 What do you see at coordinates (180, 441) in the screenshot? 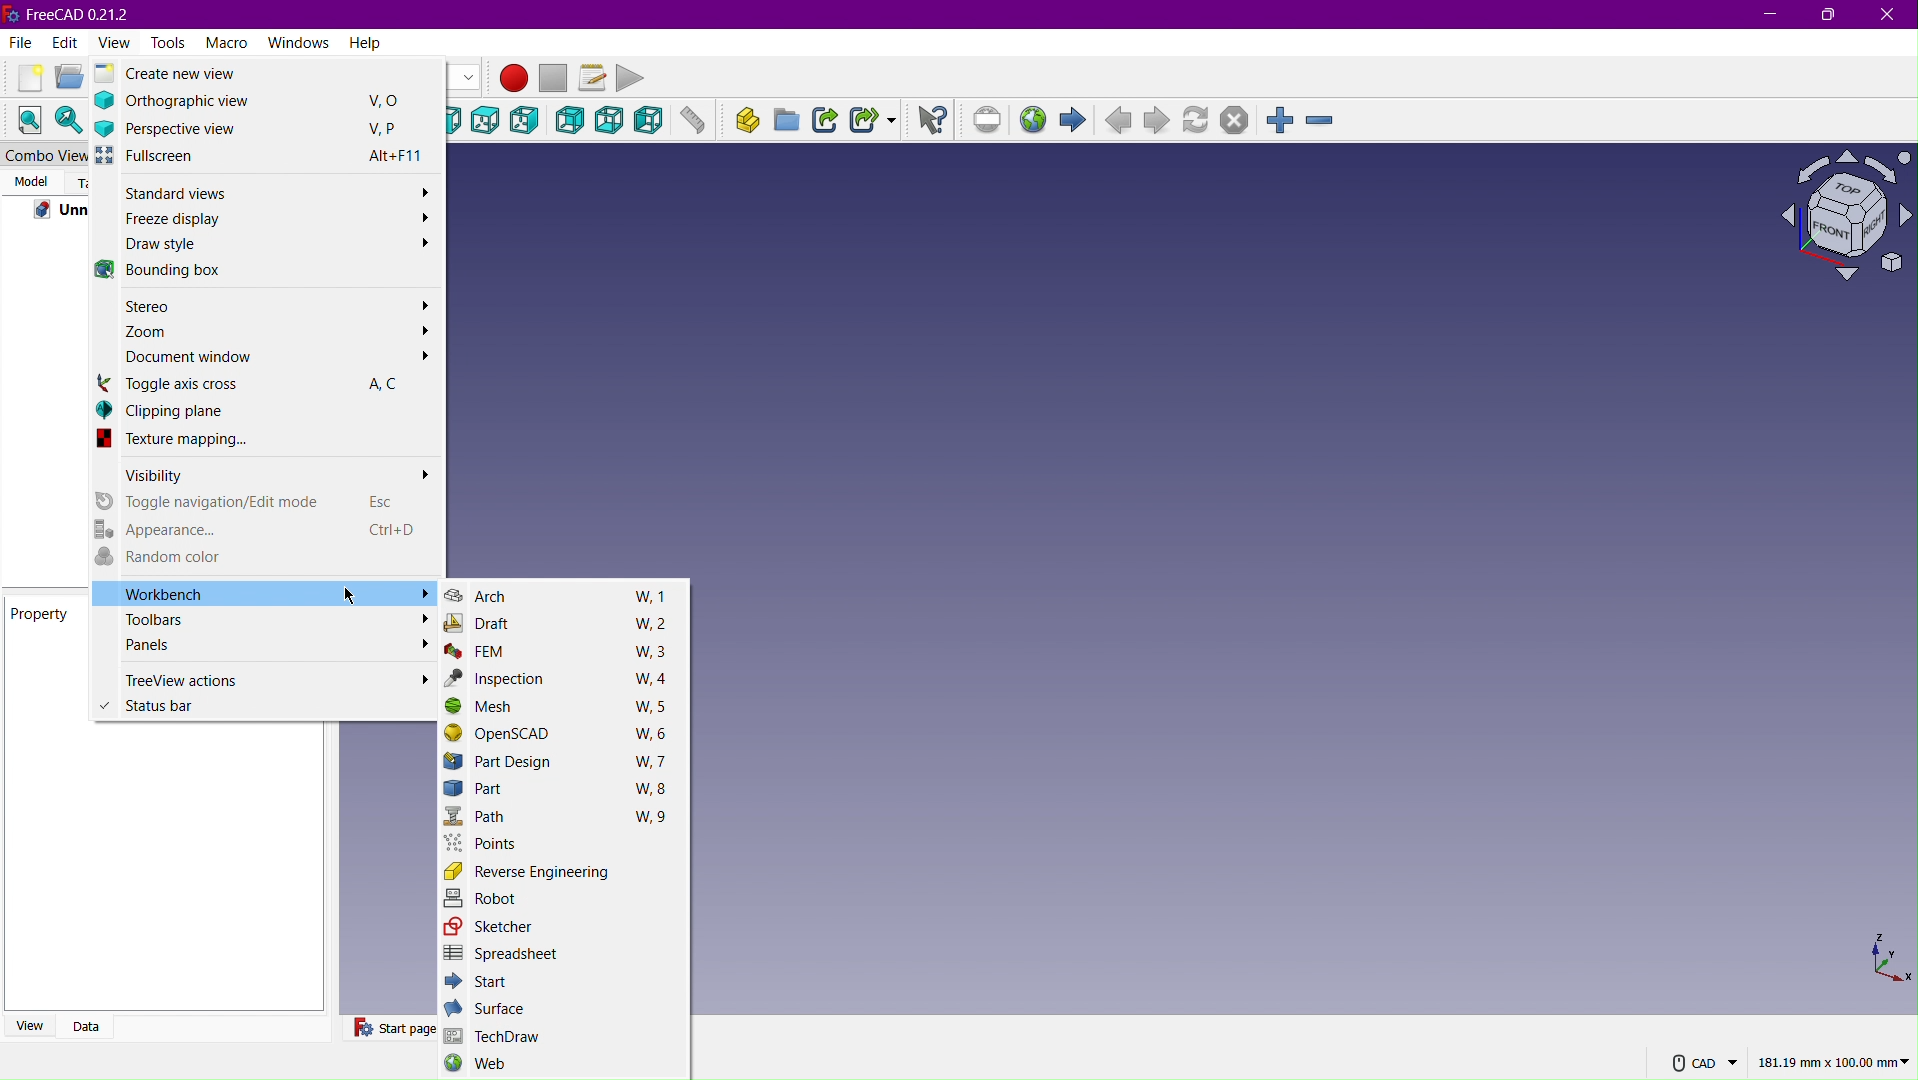
I see `Texture` at bounding box center [180, 441].